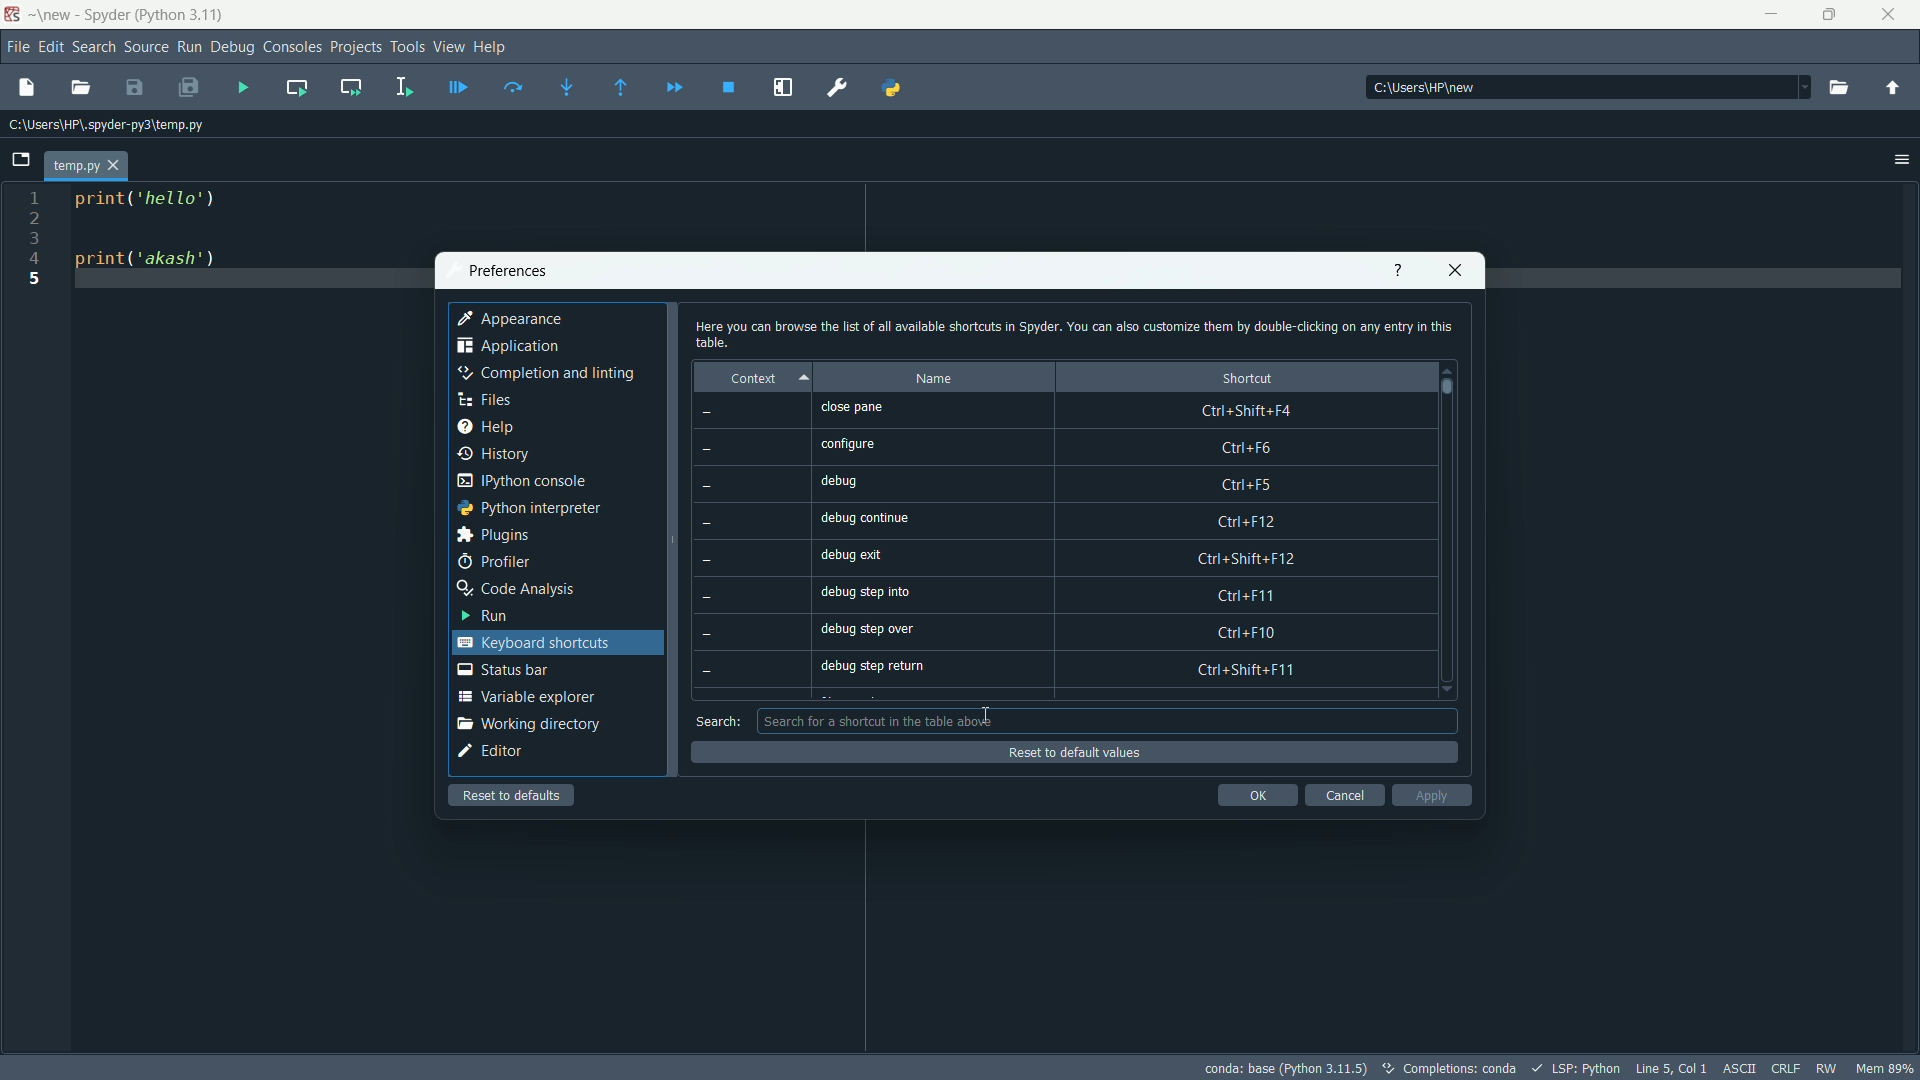  I want to click on ~\new - Spyder (Python 3.11), so click(131, 16).